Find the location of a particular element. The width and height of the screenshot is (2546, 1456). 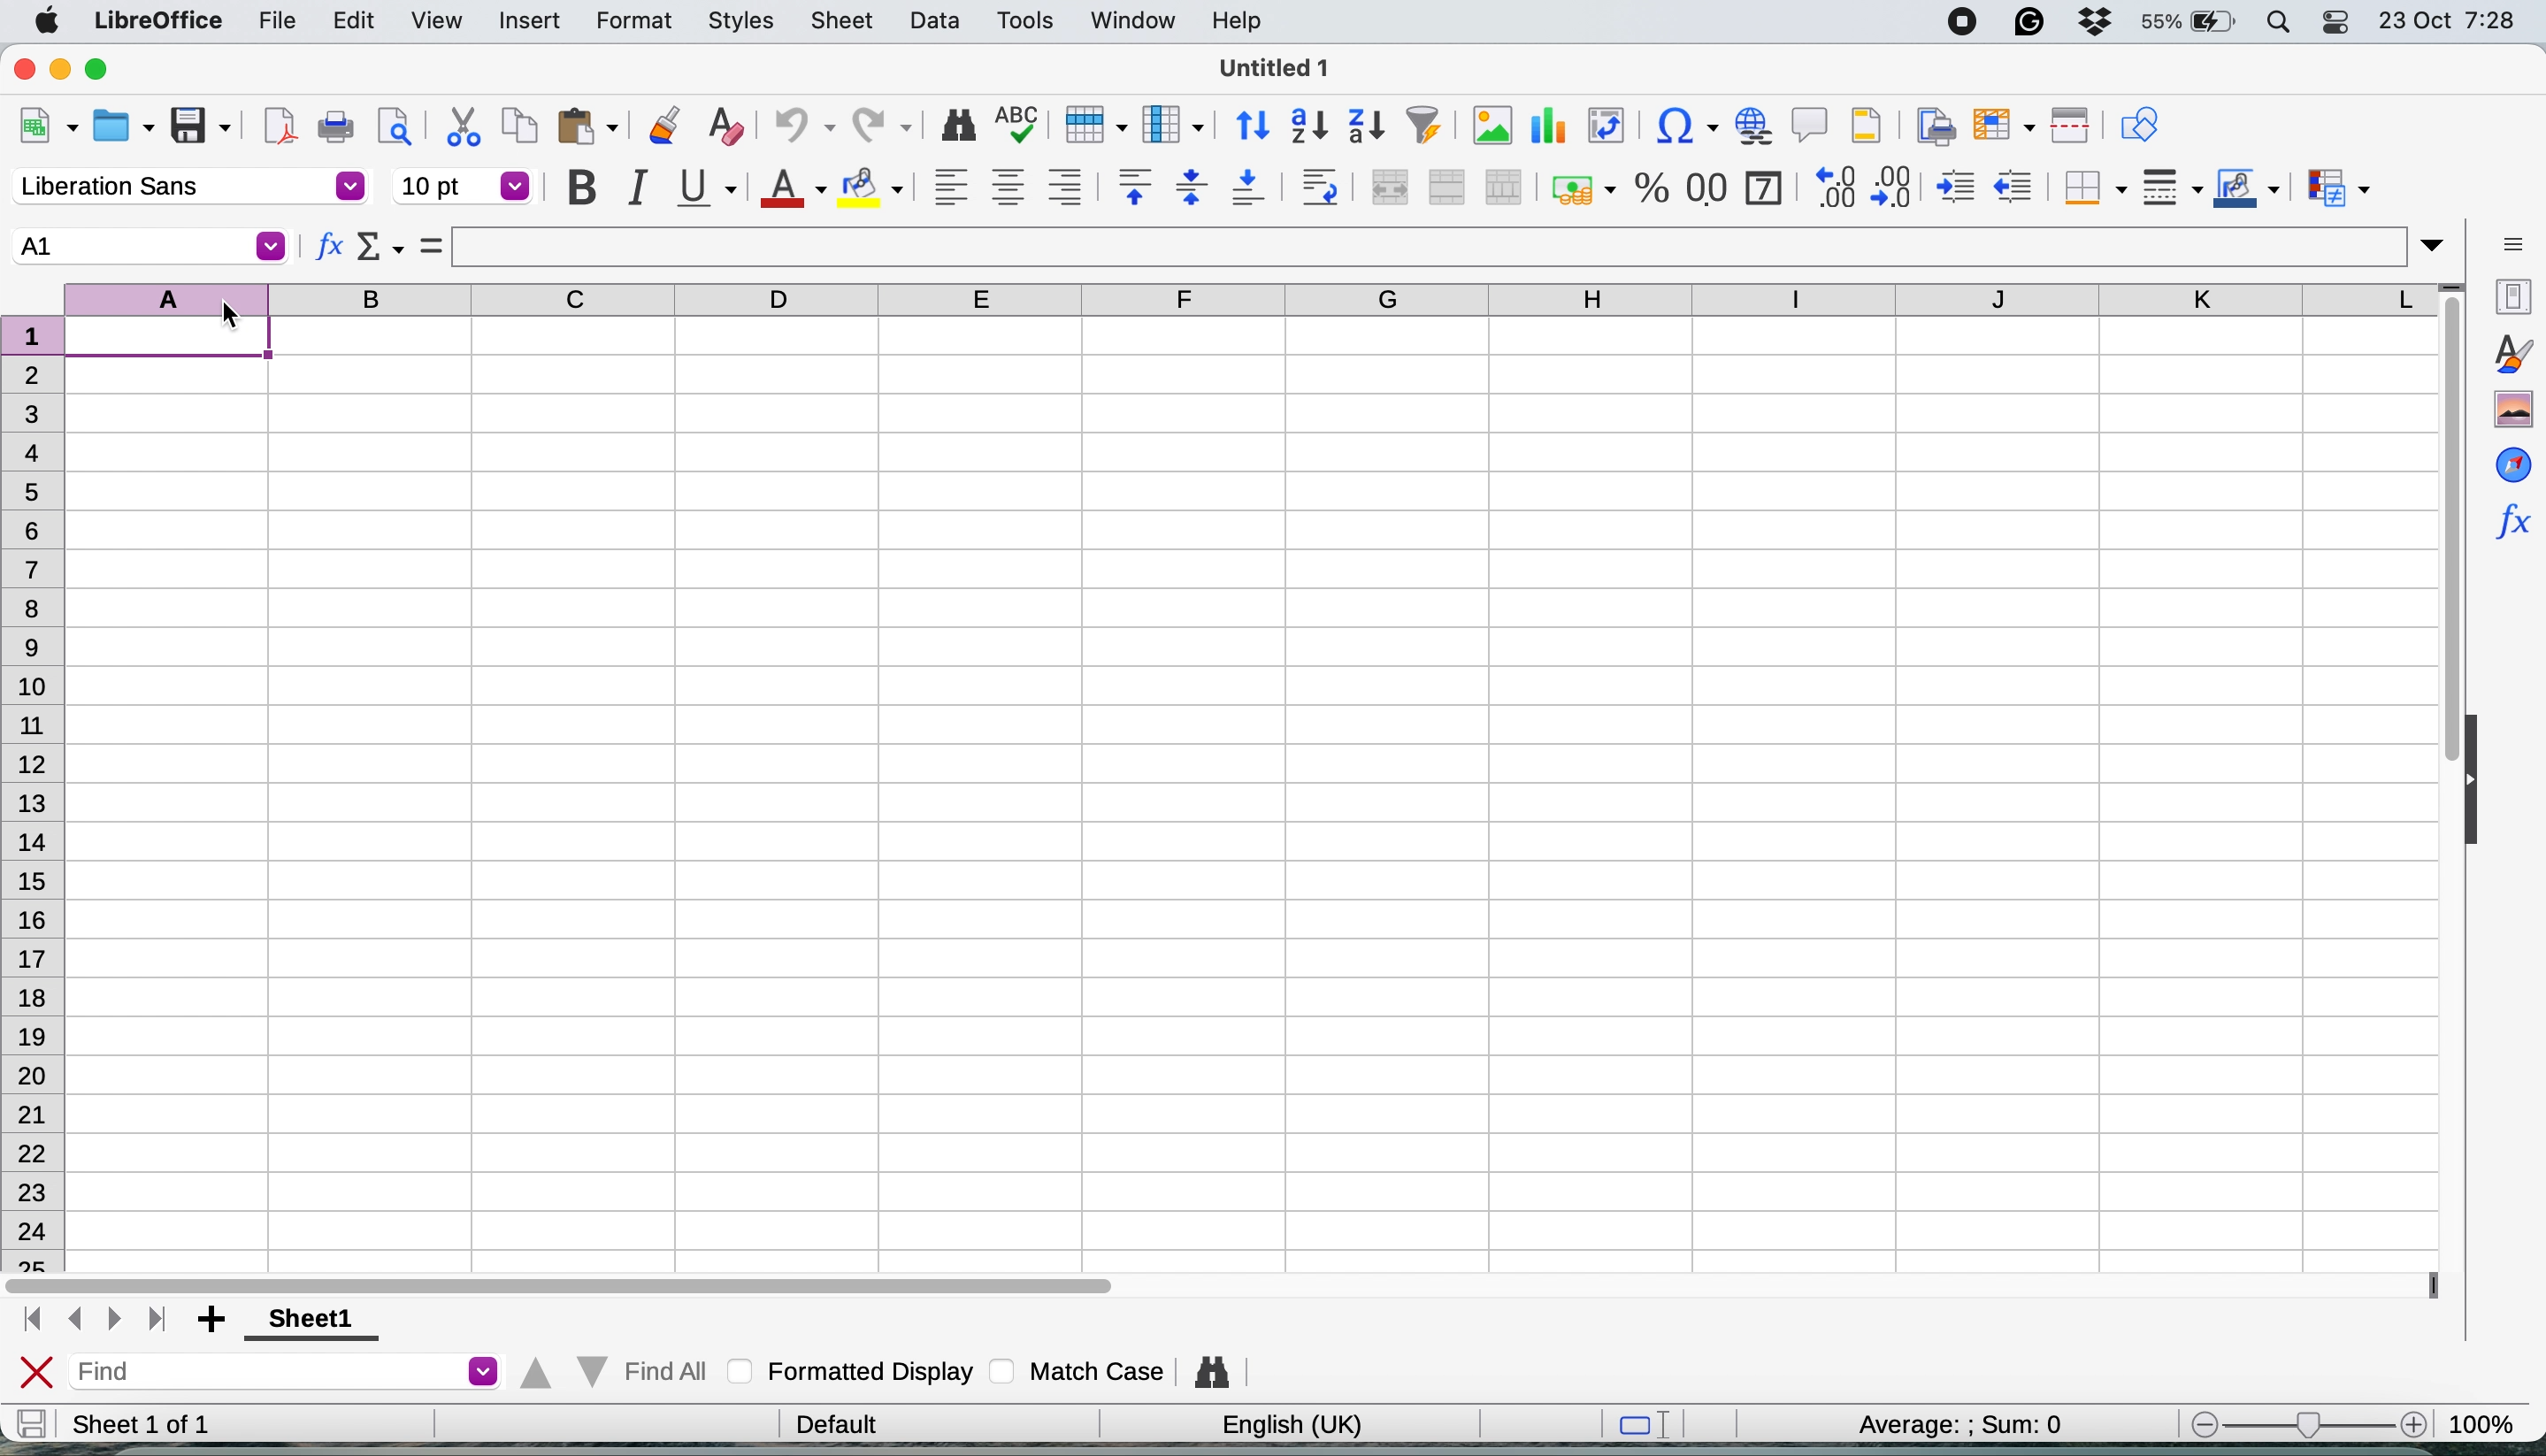

print is located at coordinates (340, 130).